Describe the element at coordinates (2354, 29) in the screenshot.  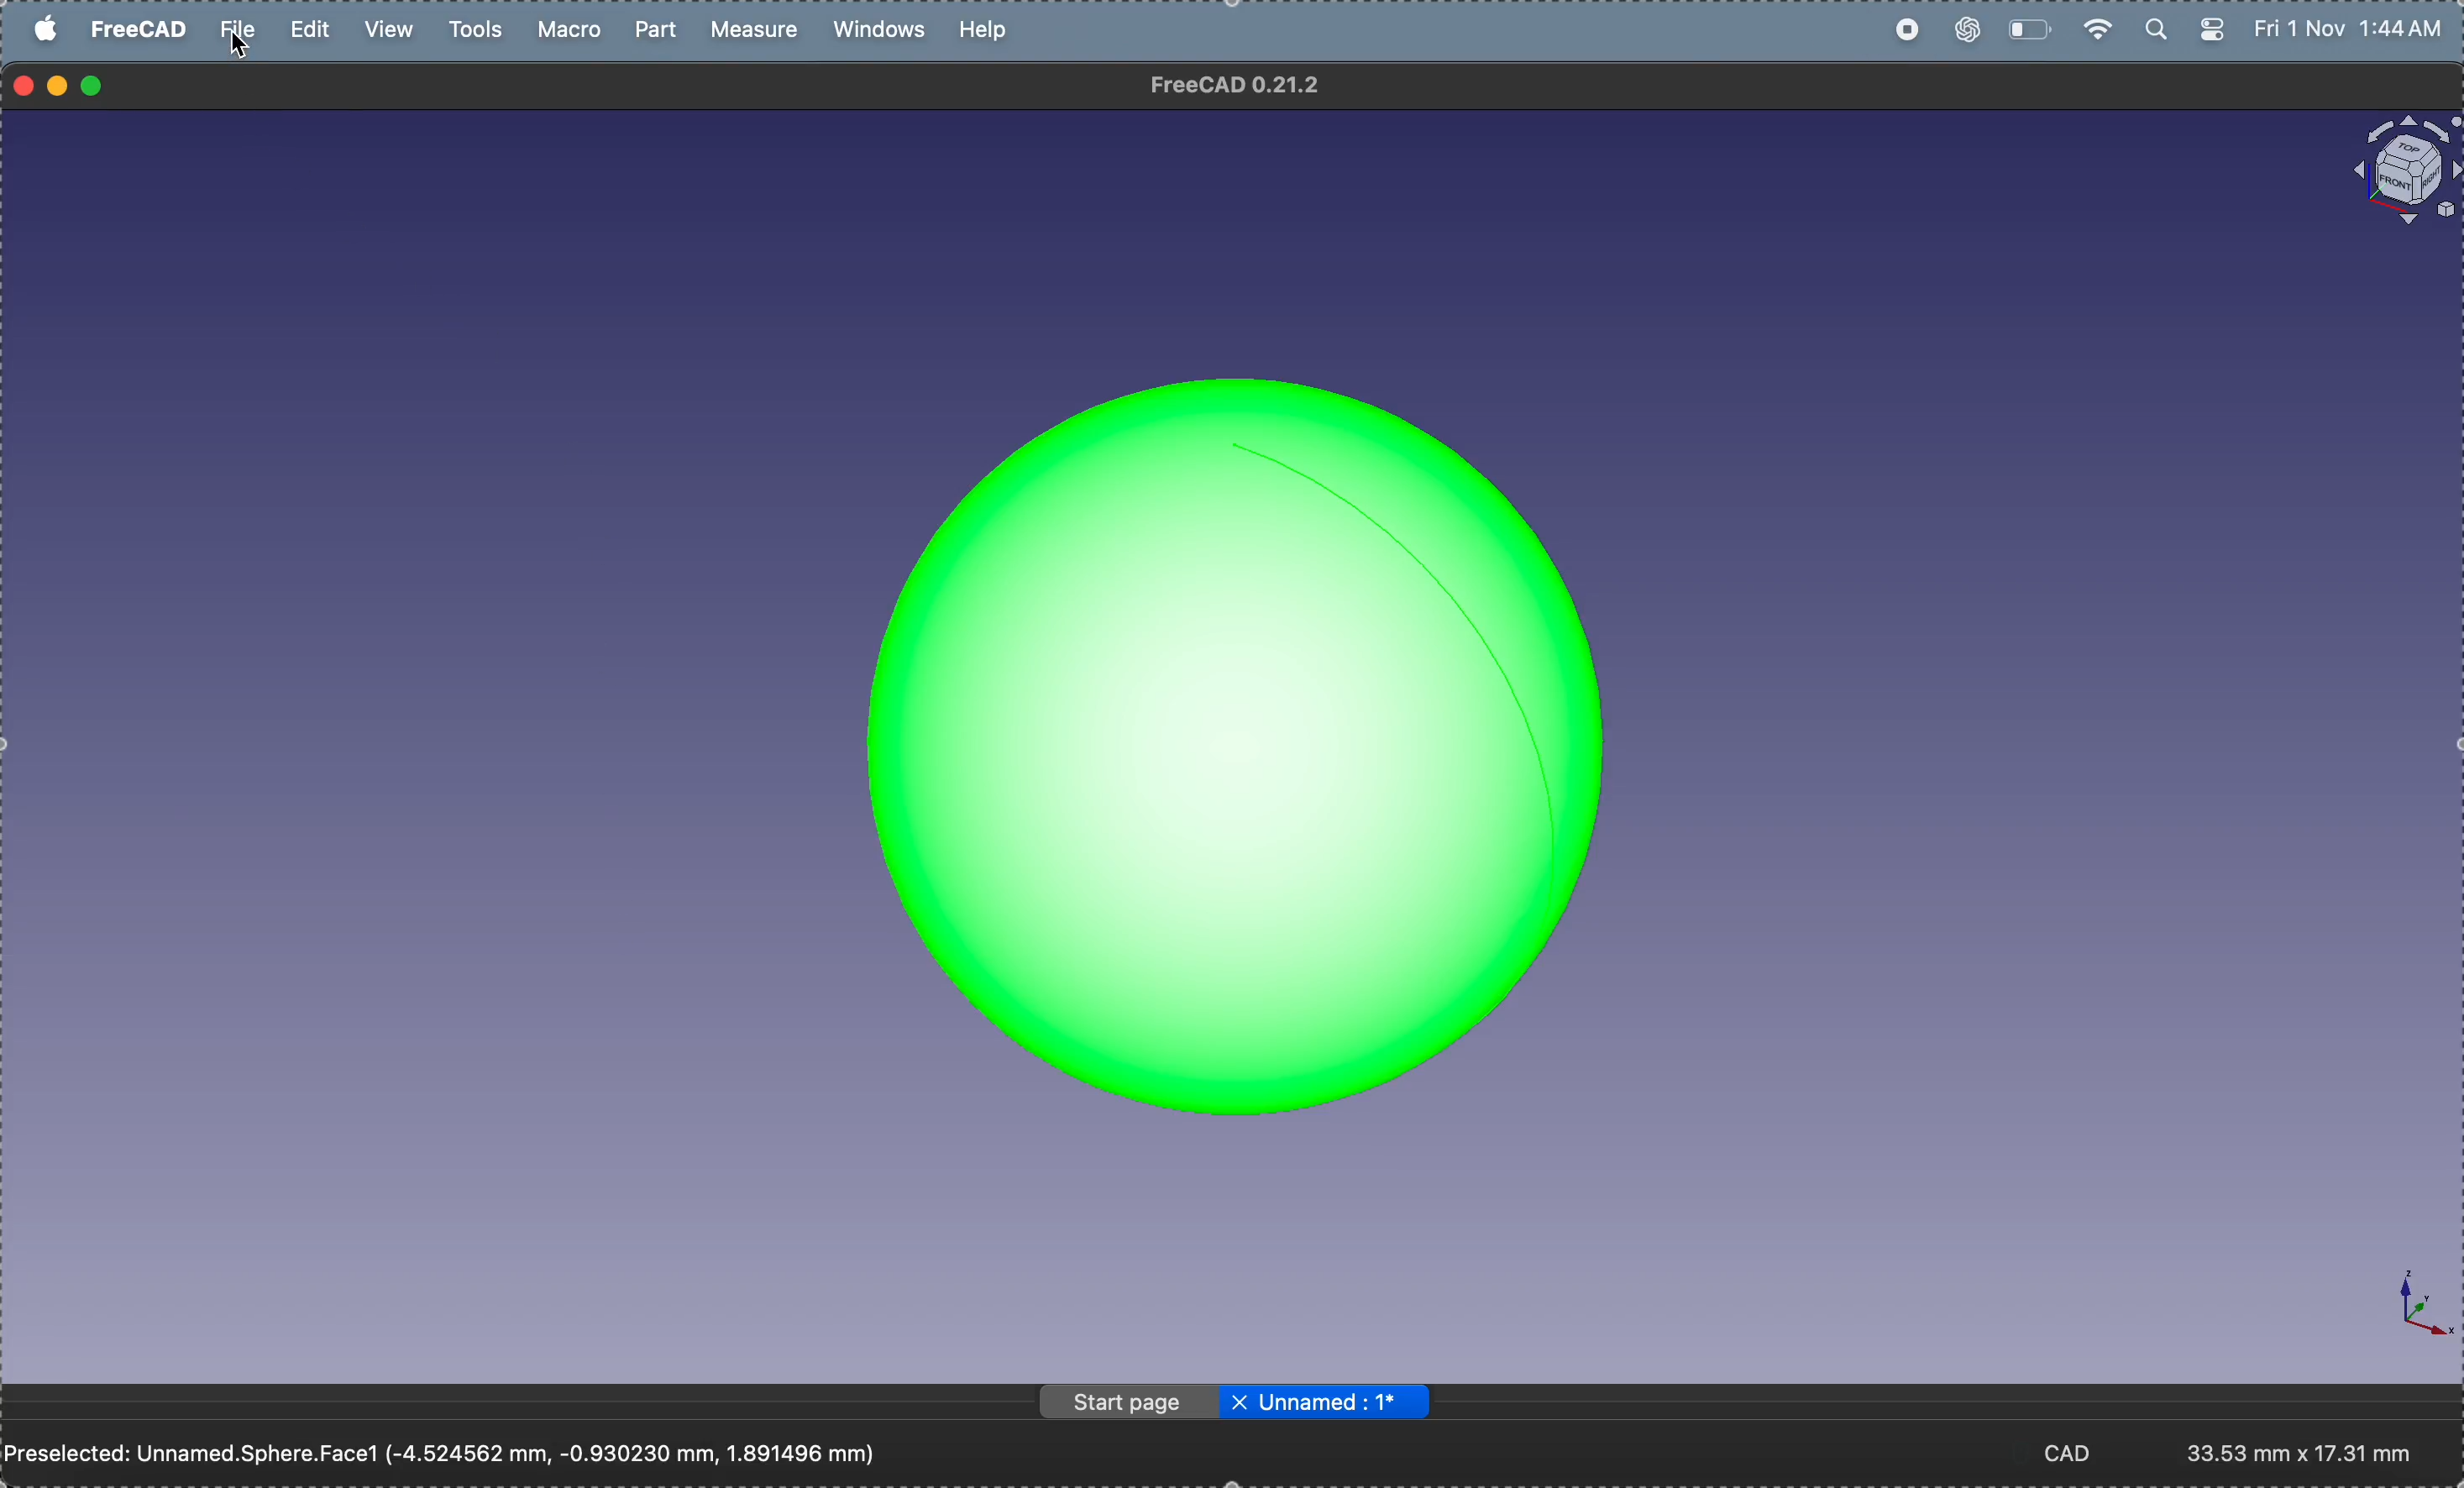
I see `time and date` at that location.